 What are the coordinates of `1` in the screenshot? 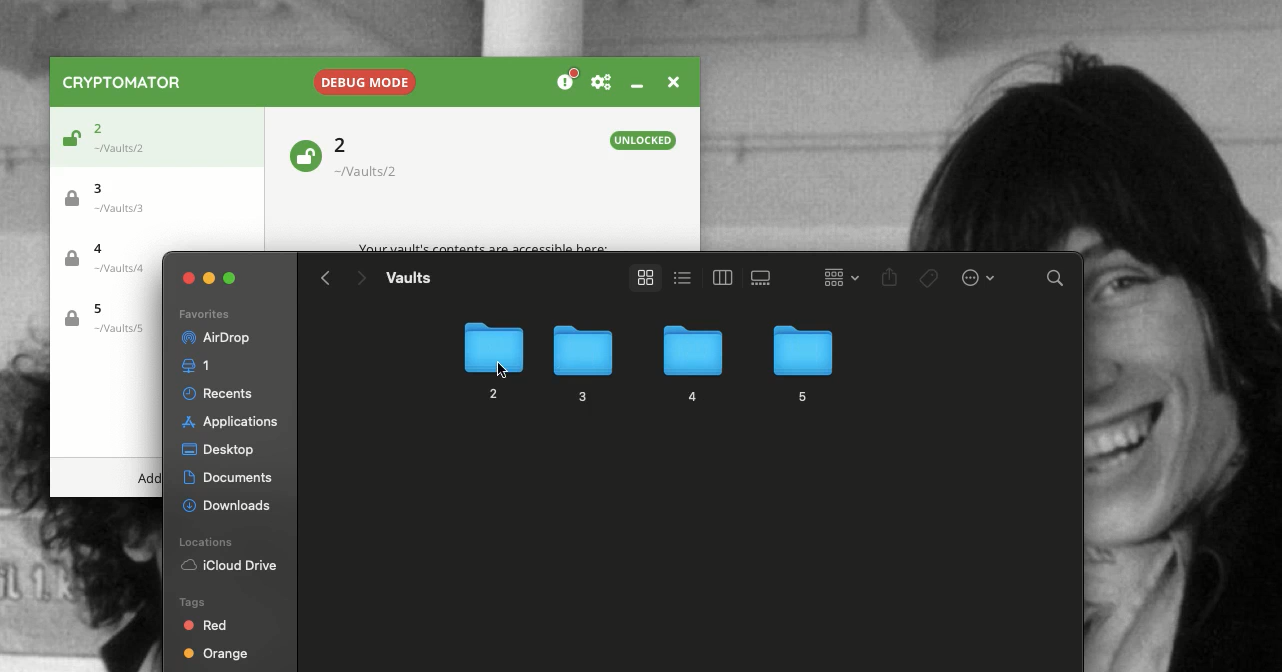 It's located at (200, 366).